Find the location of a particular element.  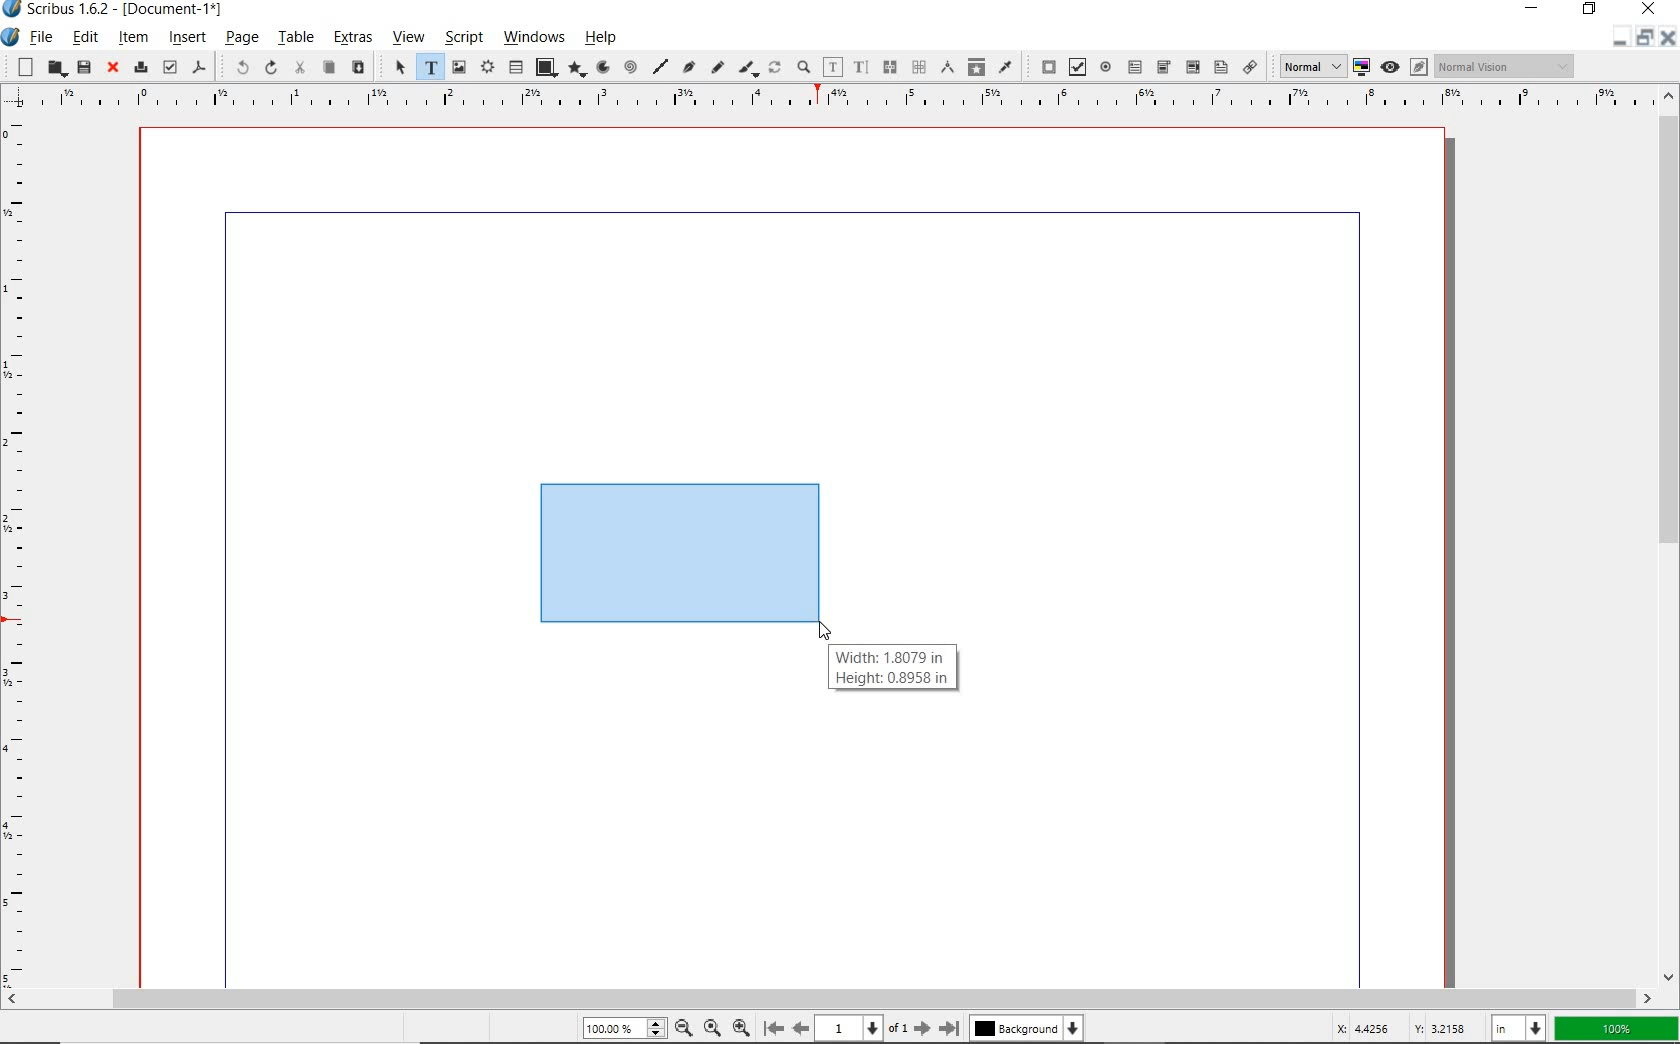

arc is located at coordinates (604, 67).